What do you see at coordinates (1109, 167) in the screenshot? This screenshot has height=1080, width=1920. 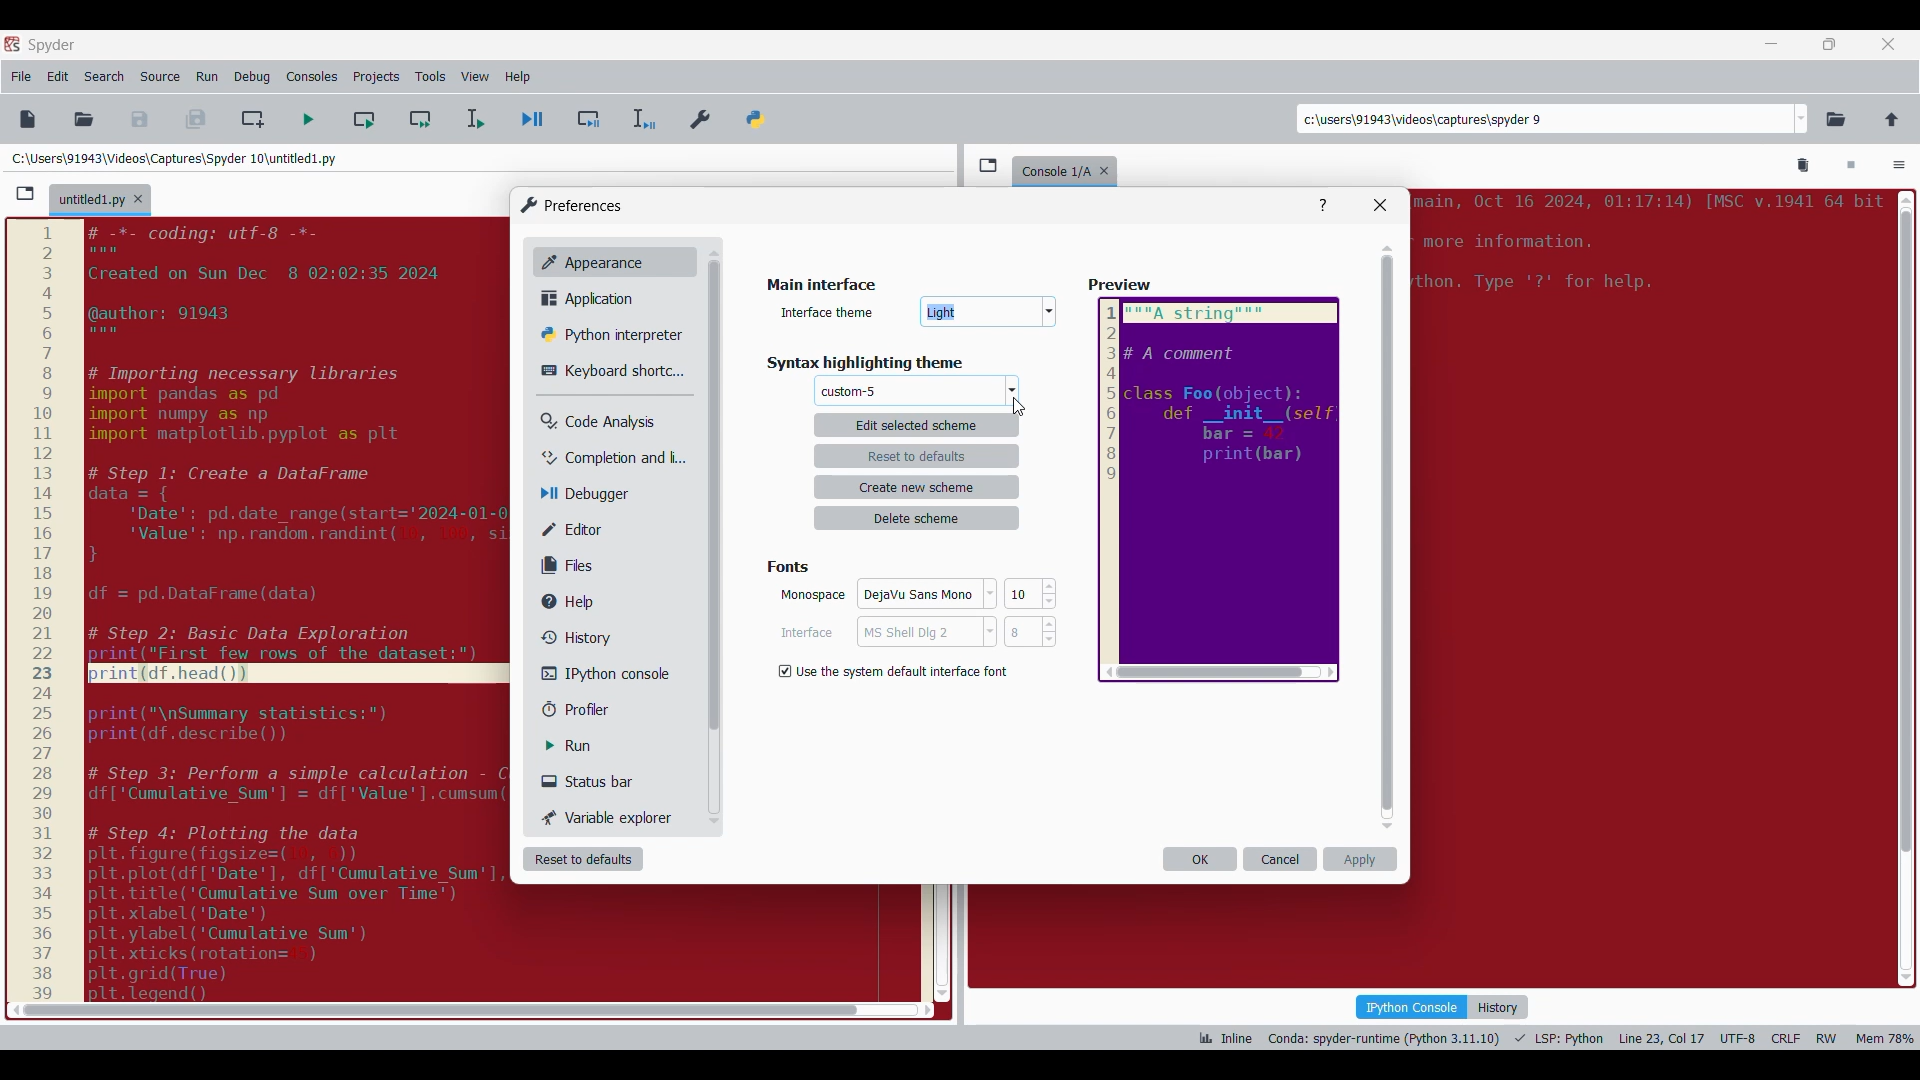 I see `Close tab` at bounding box center [1109, 167].